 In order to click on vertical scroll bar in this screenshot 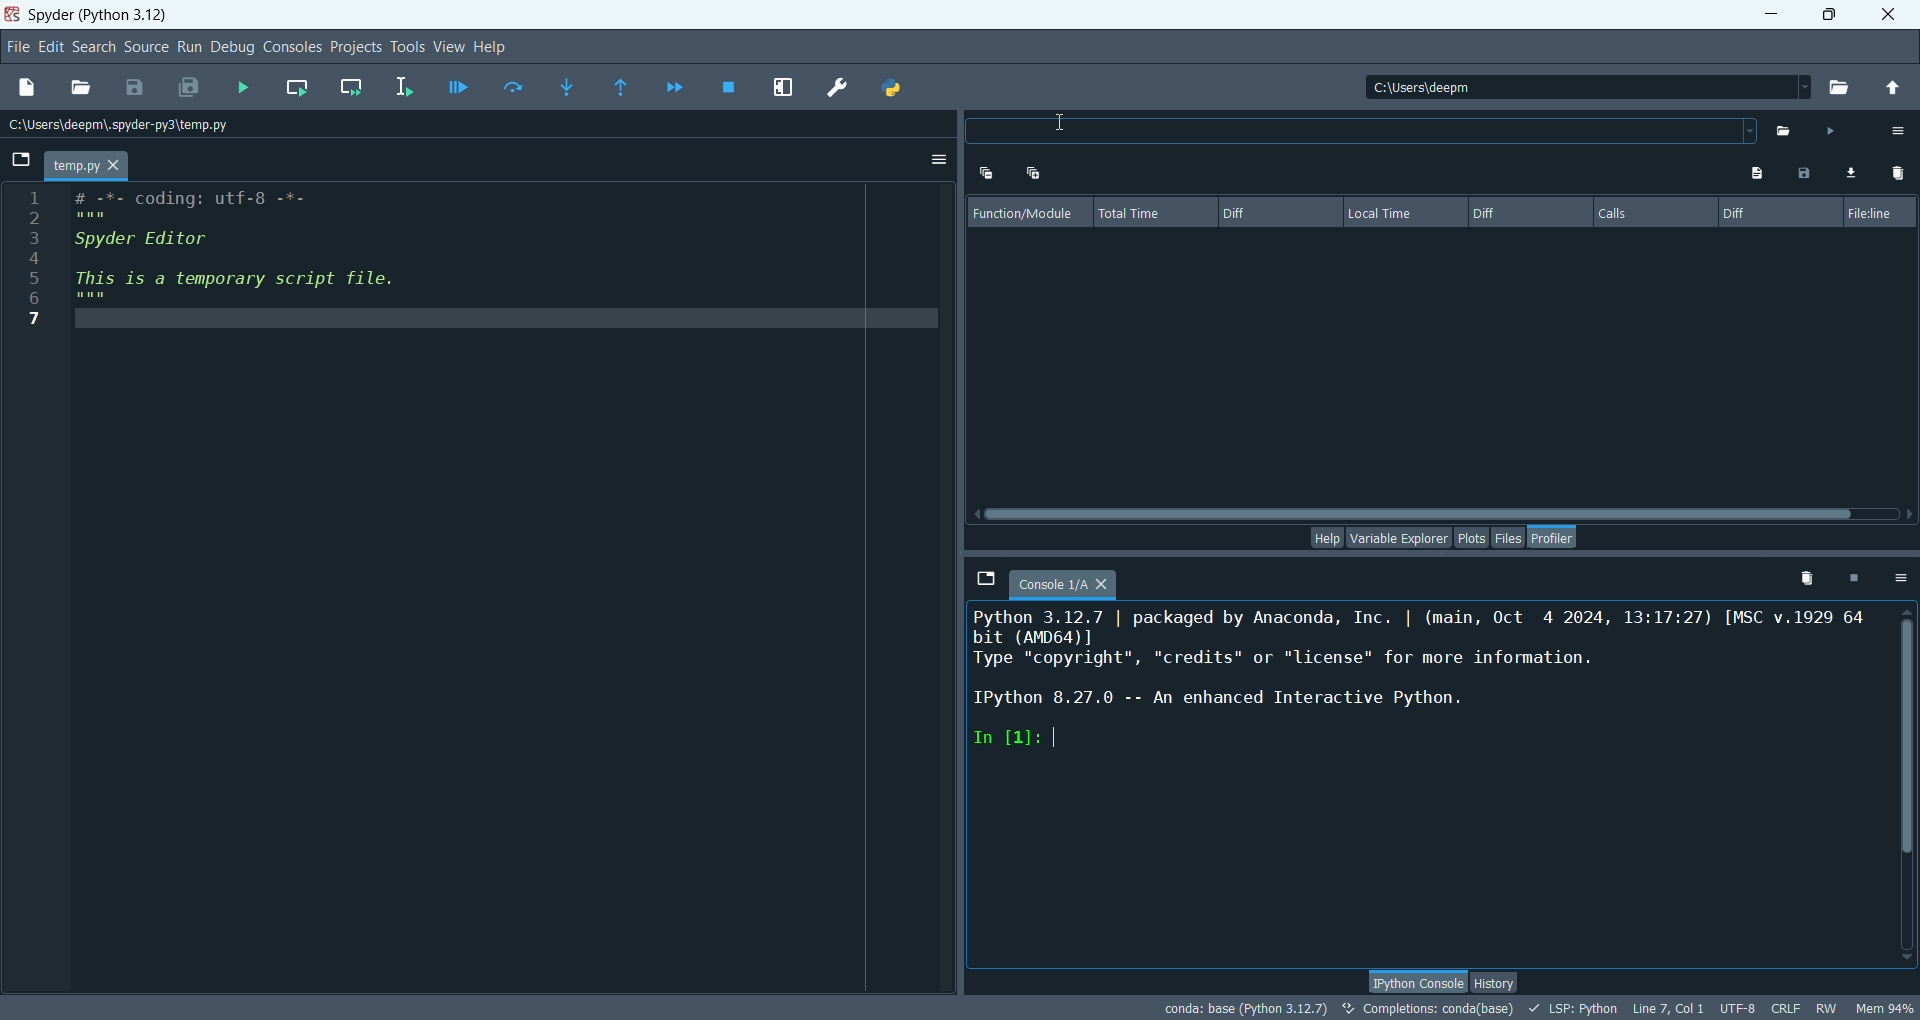, I will do `click(1908, 782)`.